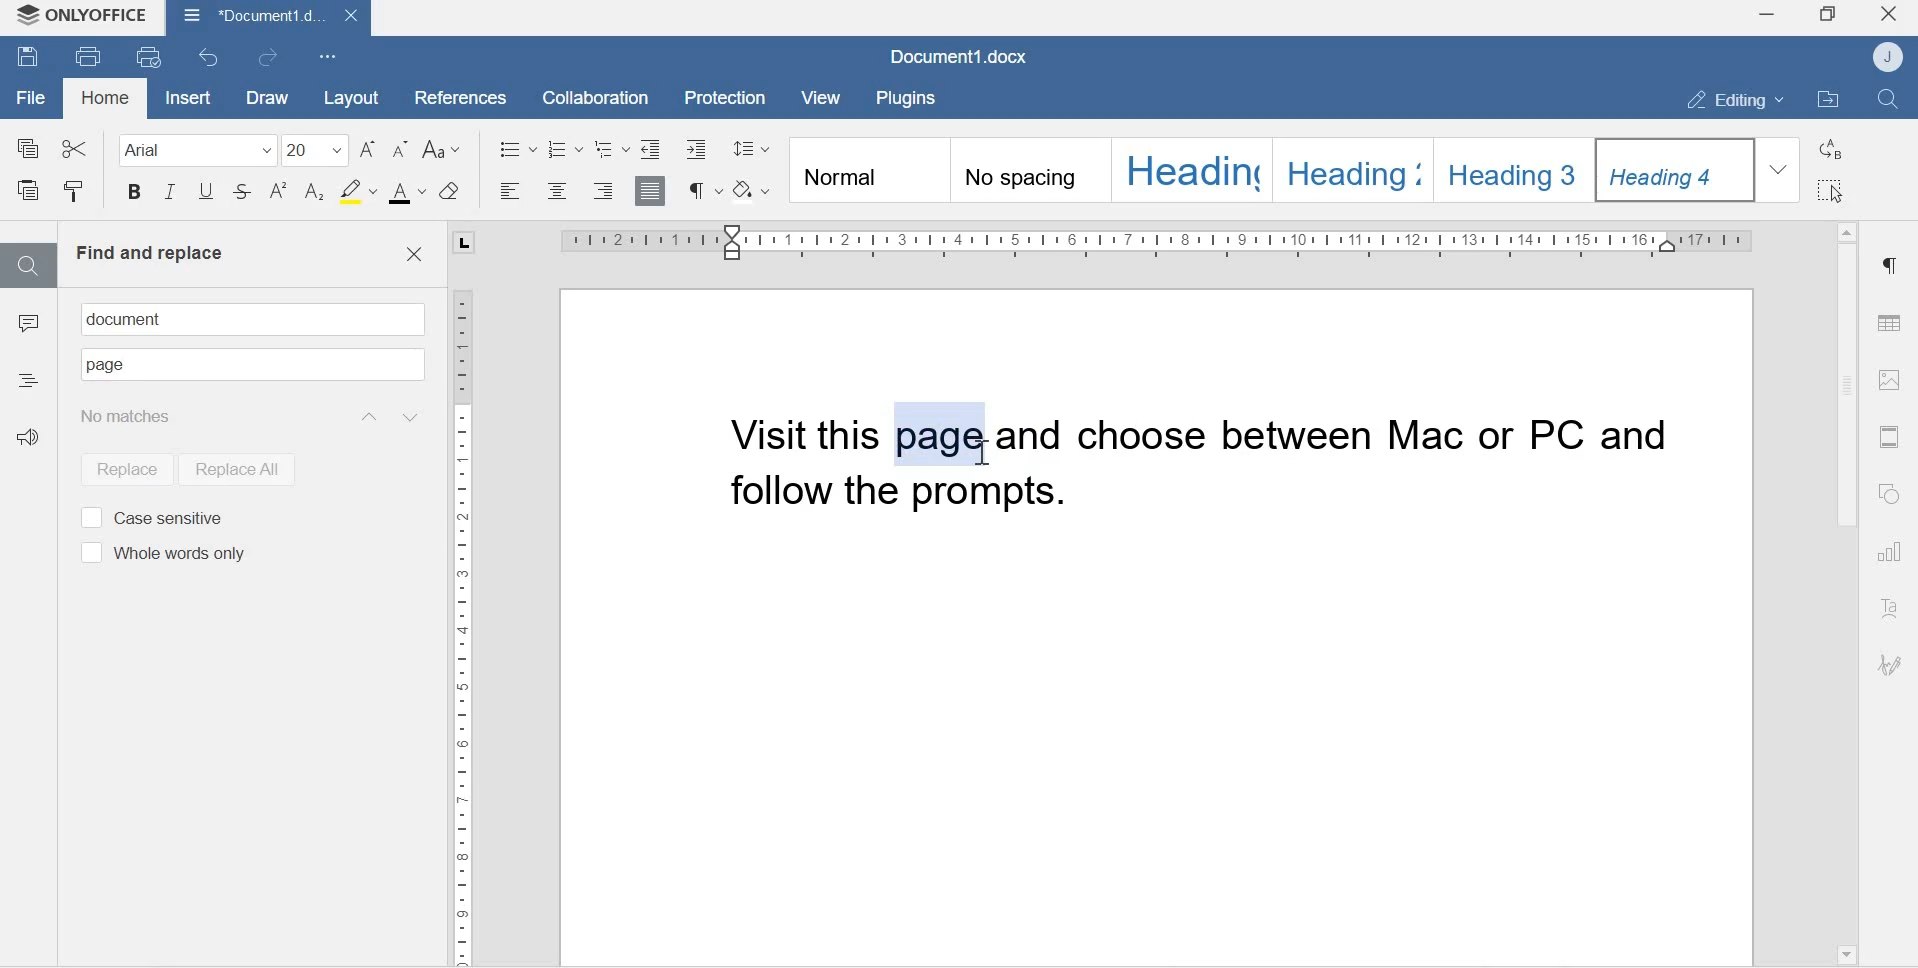 The width and height of the screenshot is (1918, 968). What do you see at coordinates (445, 150) in the screenshot?
I see `Change case` at bounding box center [445, 150].